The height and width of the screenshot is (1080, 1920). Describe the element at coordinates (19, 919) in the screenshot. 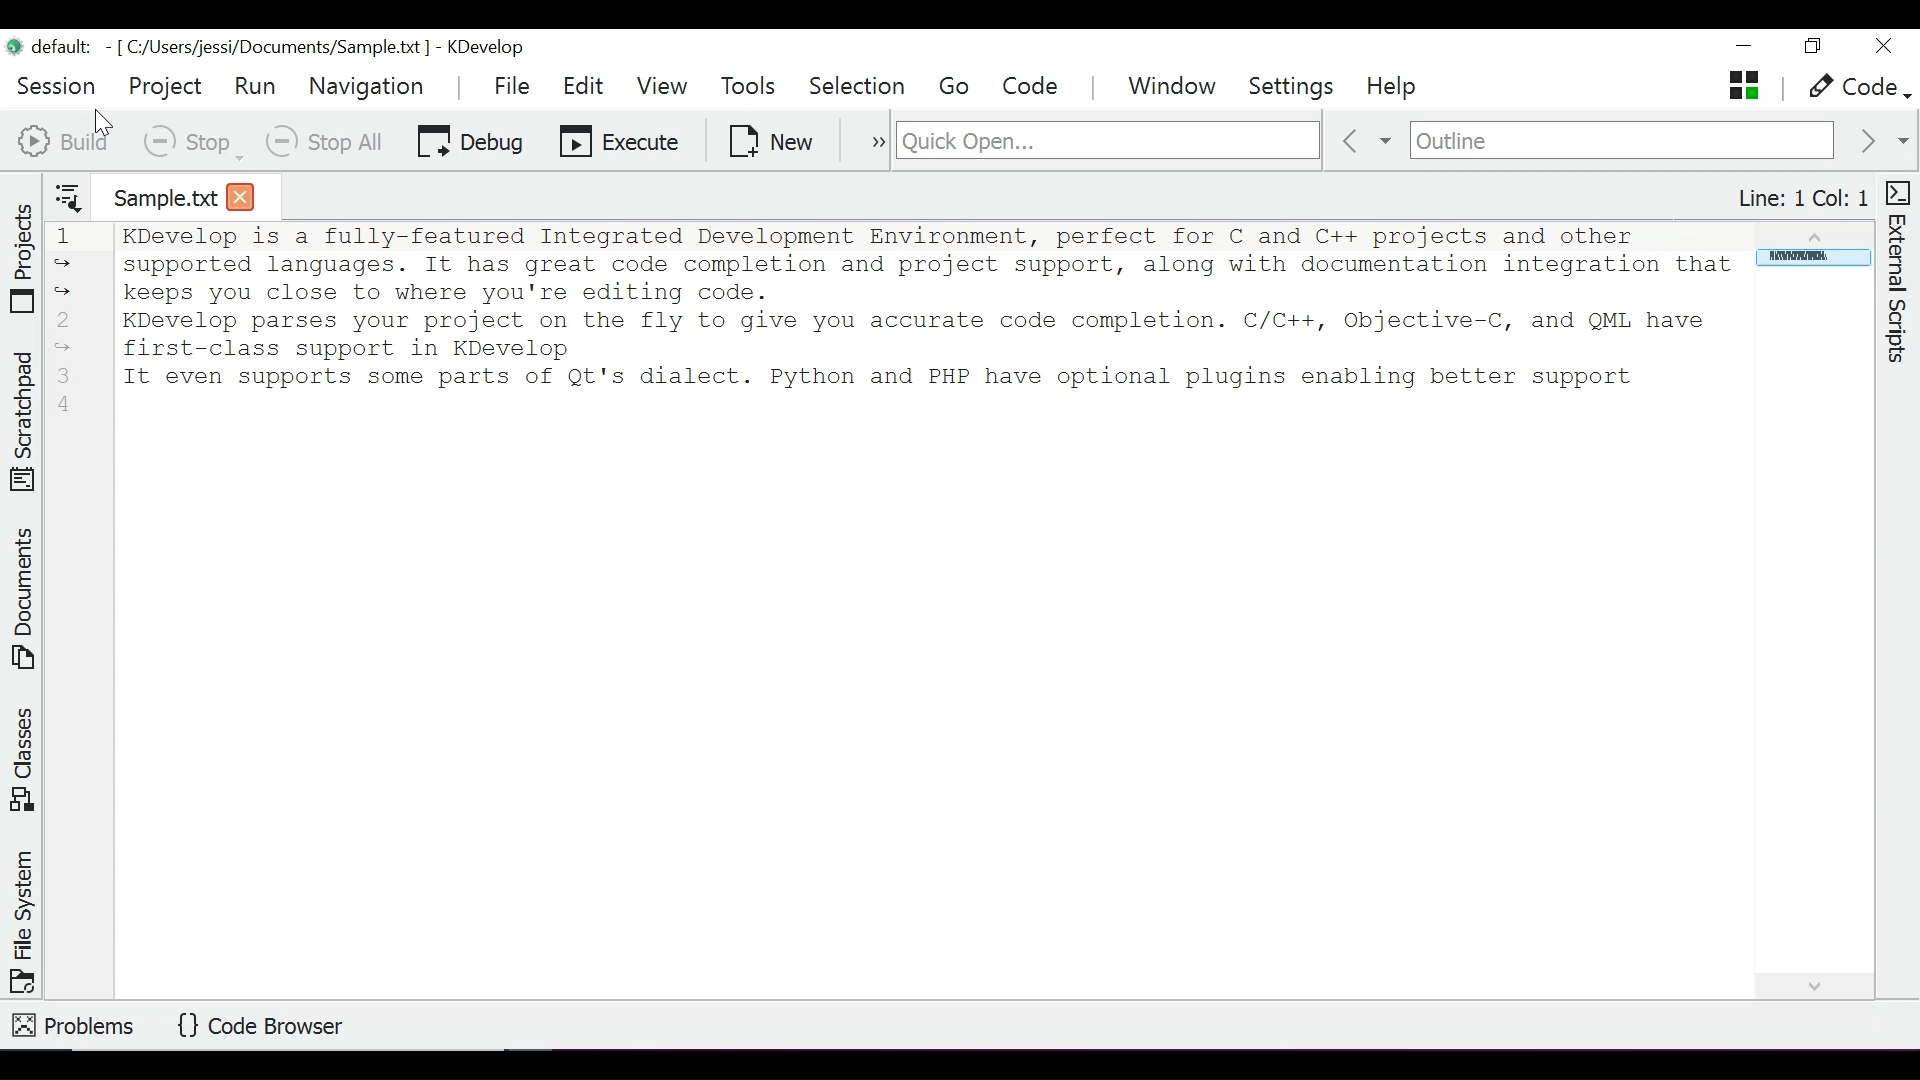

I see `Toggle File System tool view` at that location.